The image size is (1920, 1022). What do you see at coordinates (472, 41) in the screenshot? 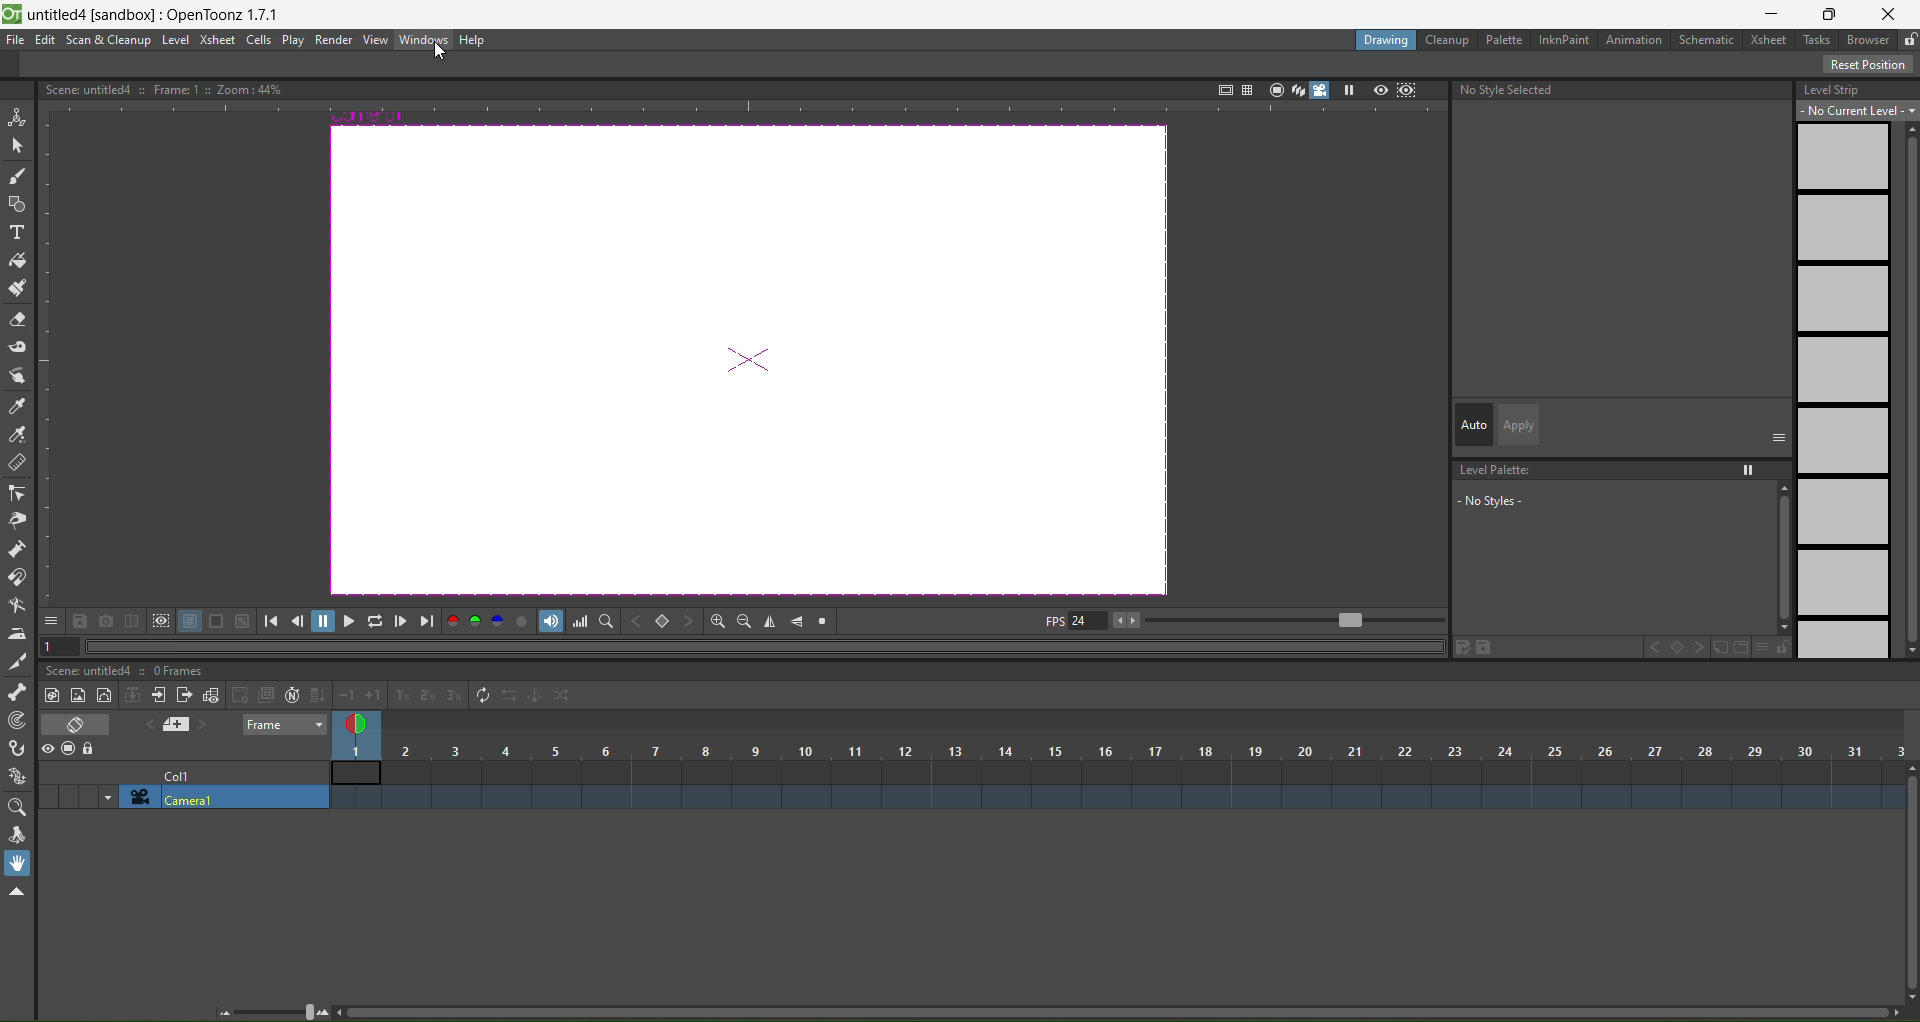
I see `help` at bounding box center [472, 41].